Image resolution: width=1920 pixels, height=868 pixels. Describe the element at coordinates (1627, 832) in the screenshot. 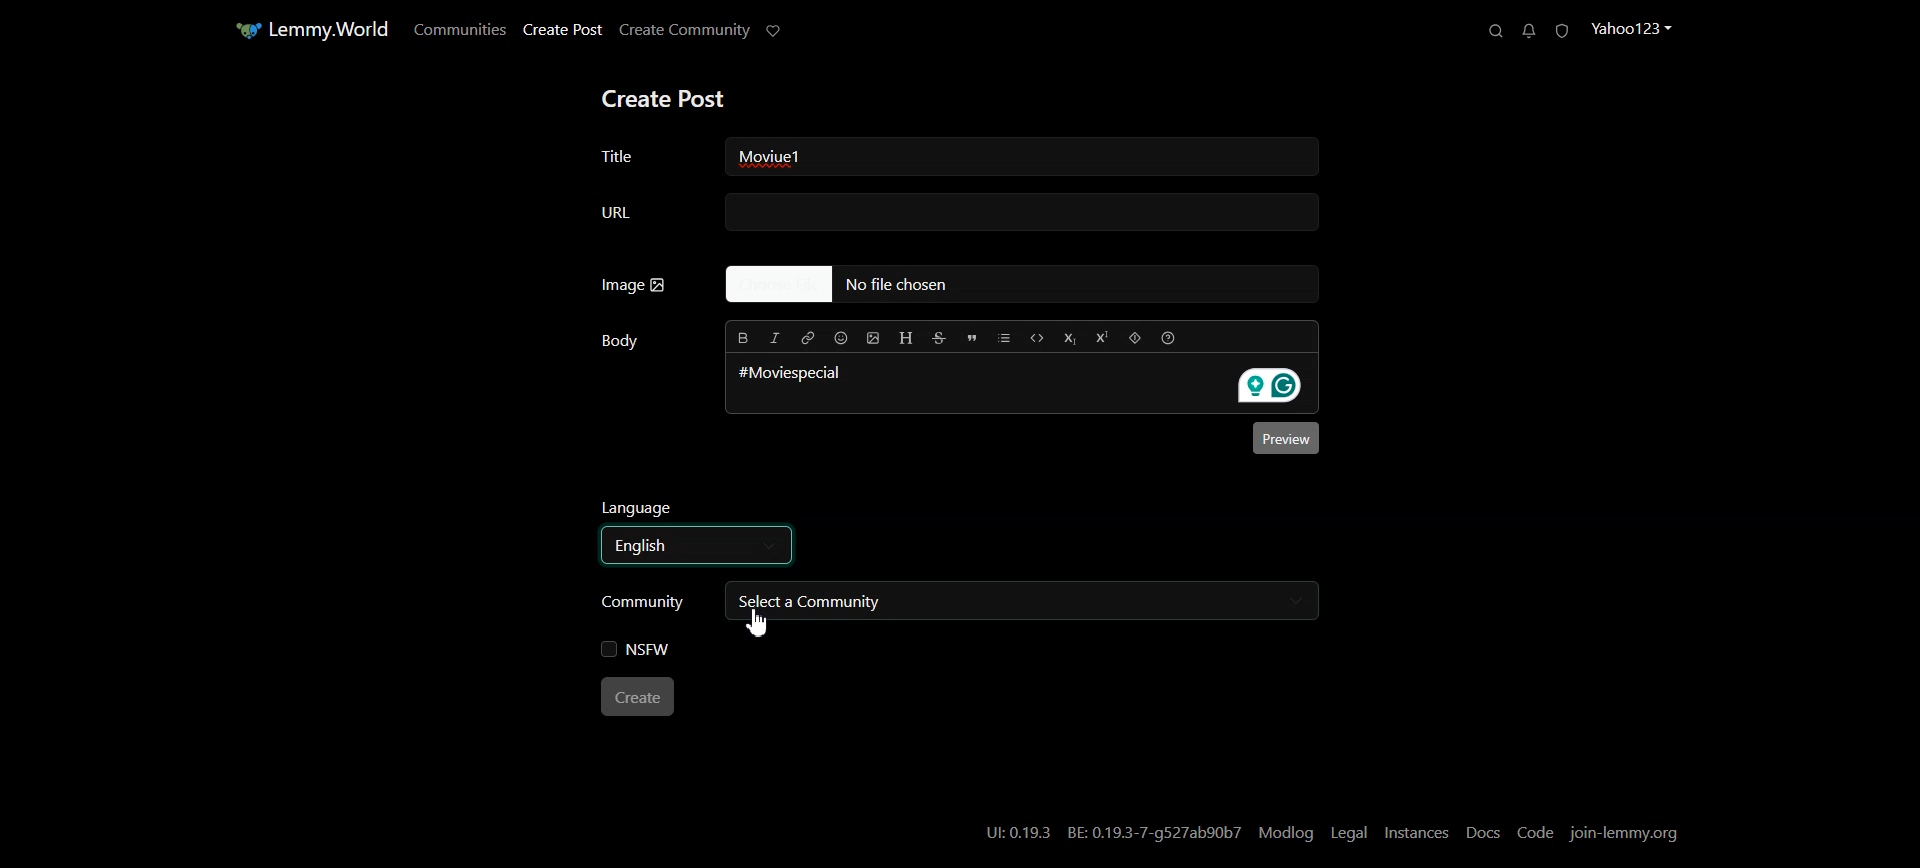

I see `Join-lemmy.org` at that location.